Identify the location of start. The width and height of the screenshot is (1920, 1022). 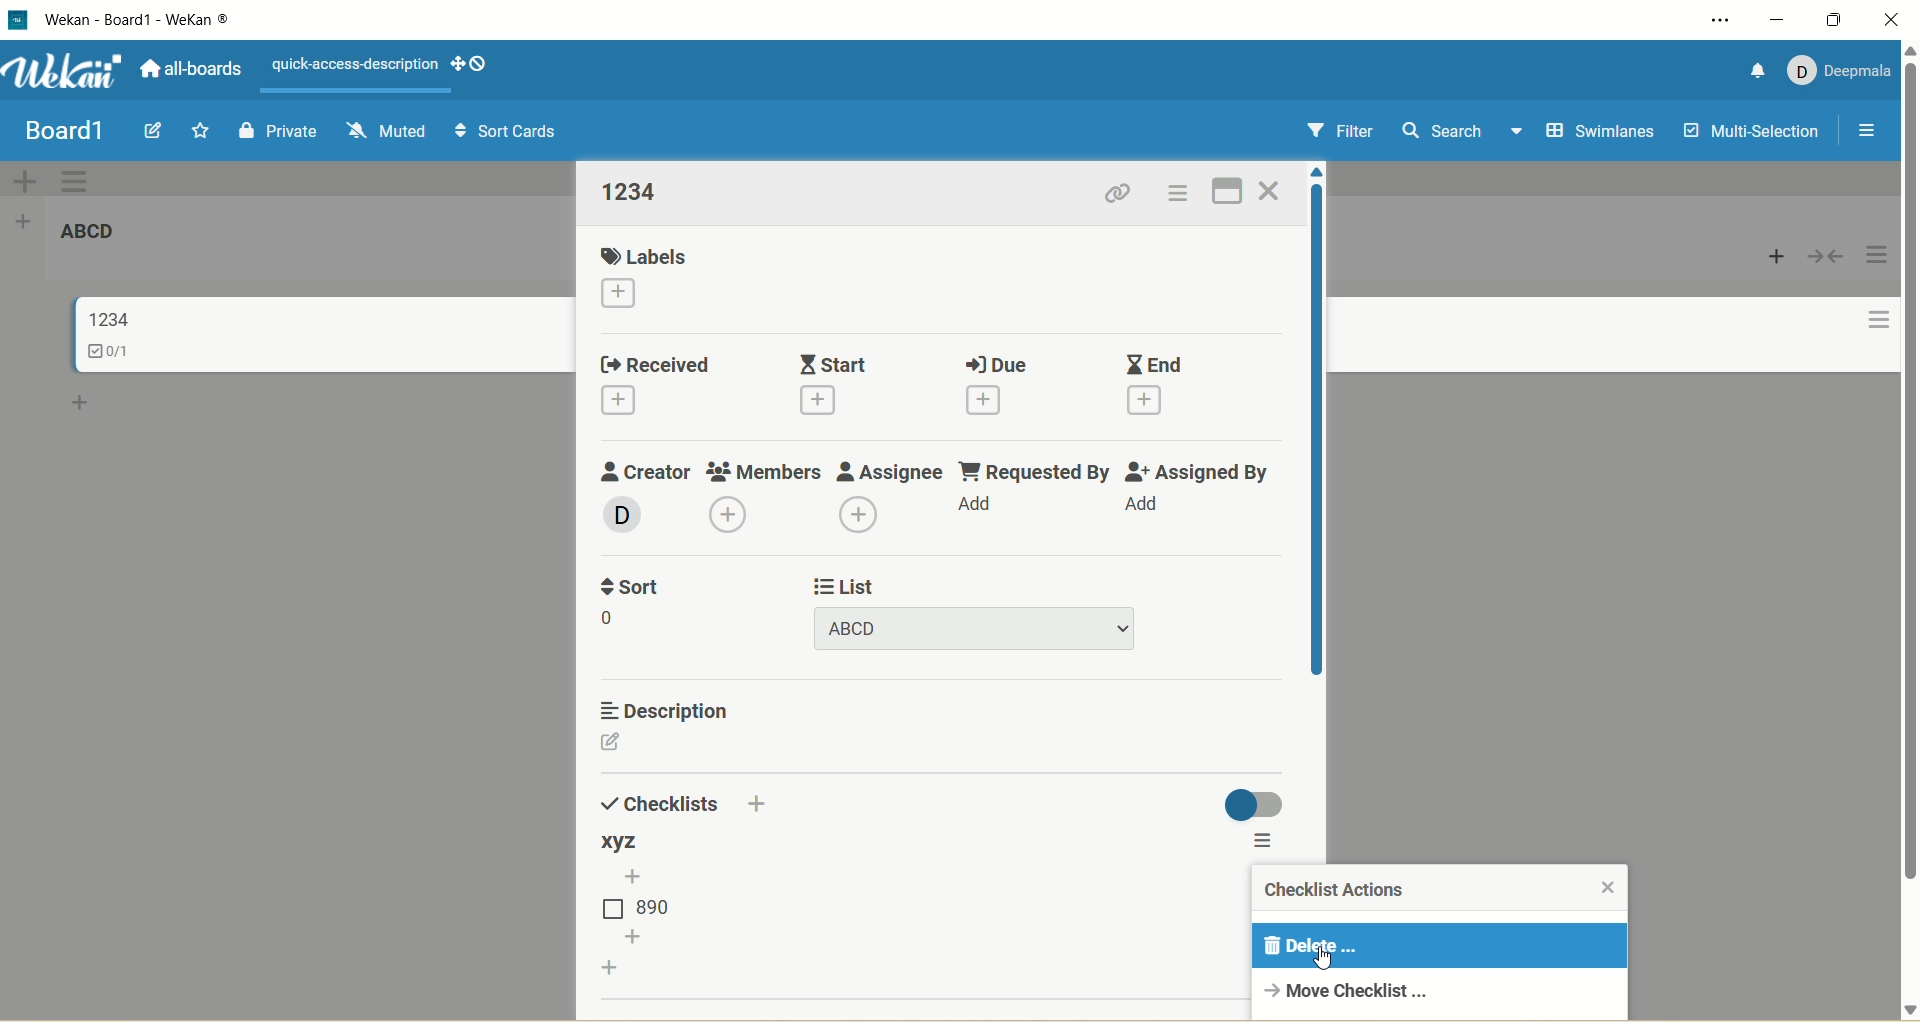
(839, 359).